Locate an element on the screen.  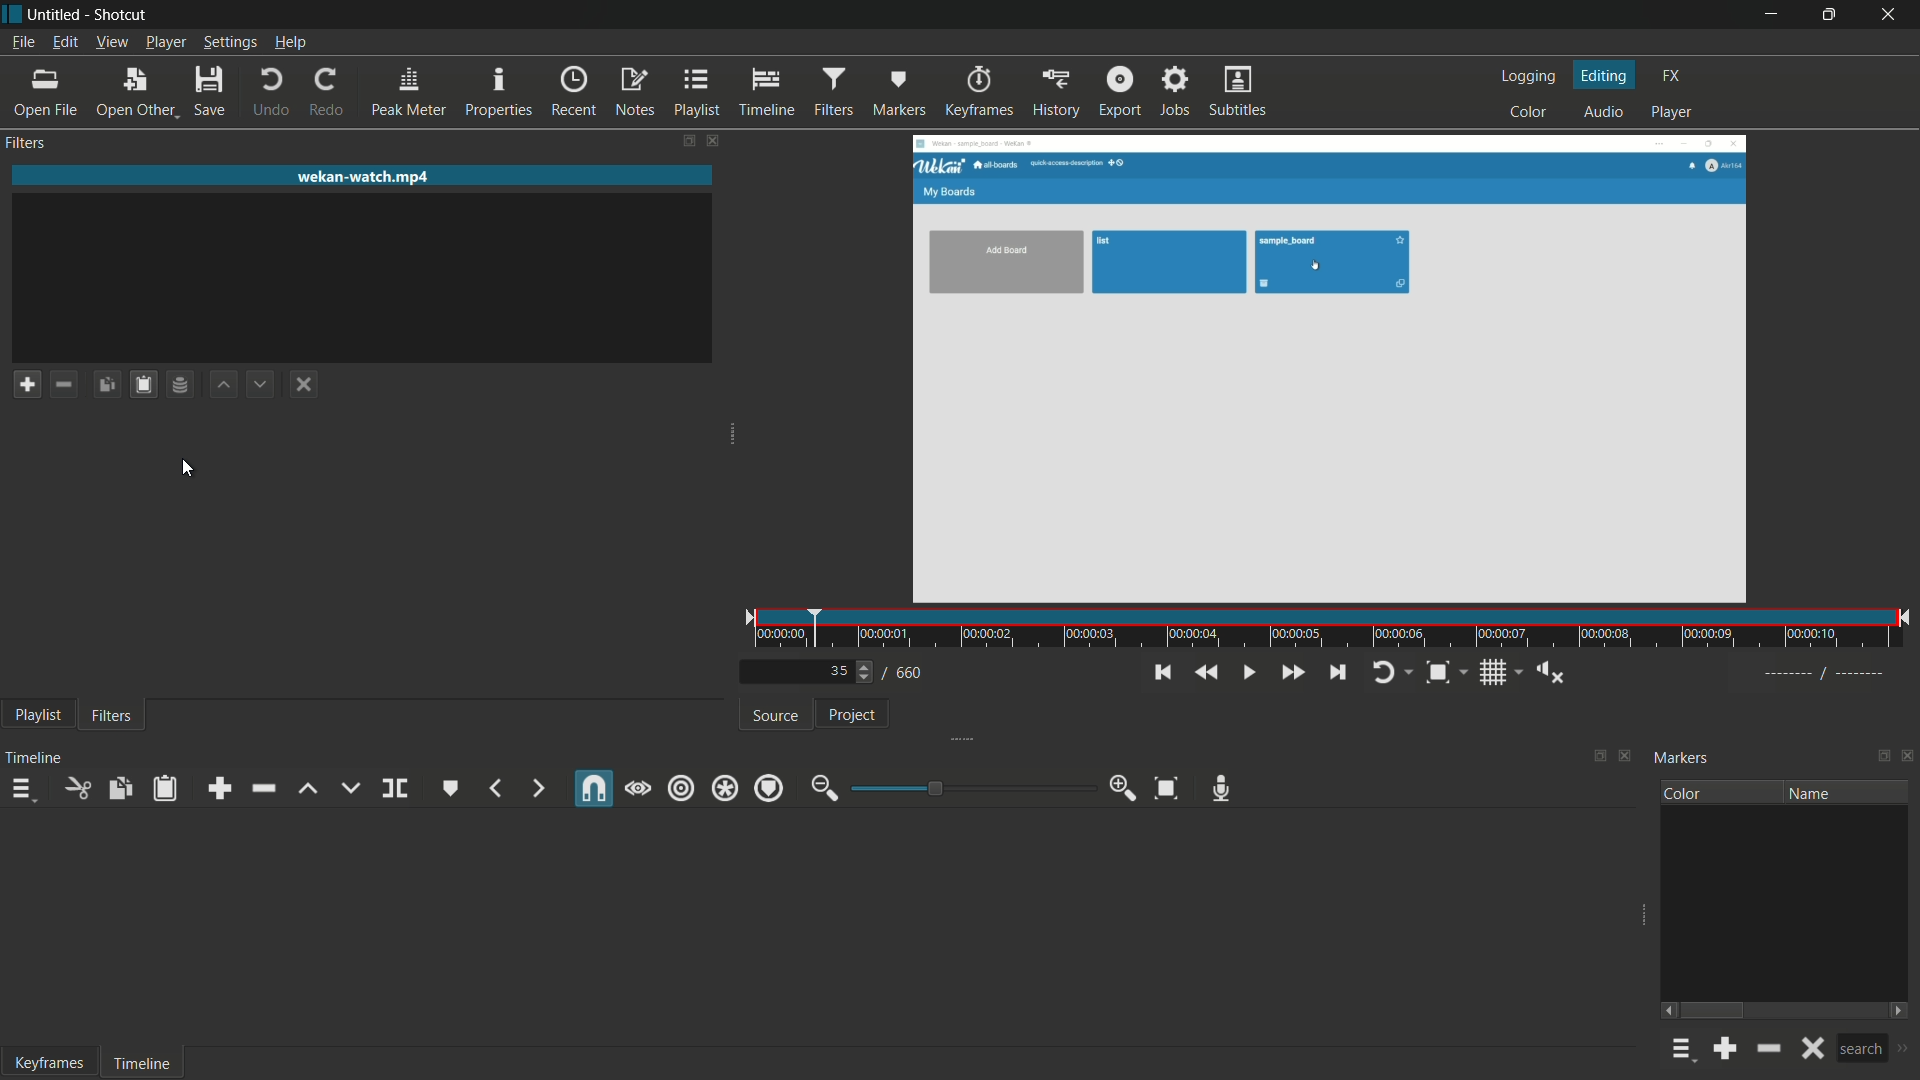
player is located at coordinates (1666, 112).